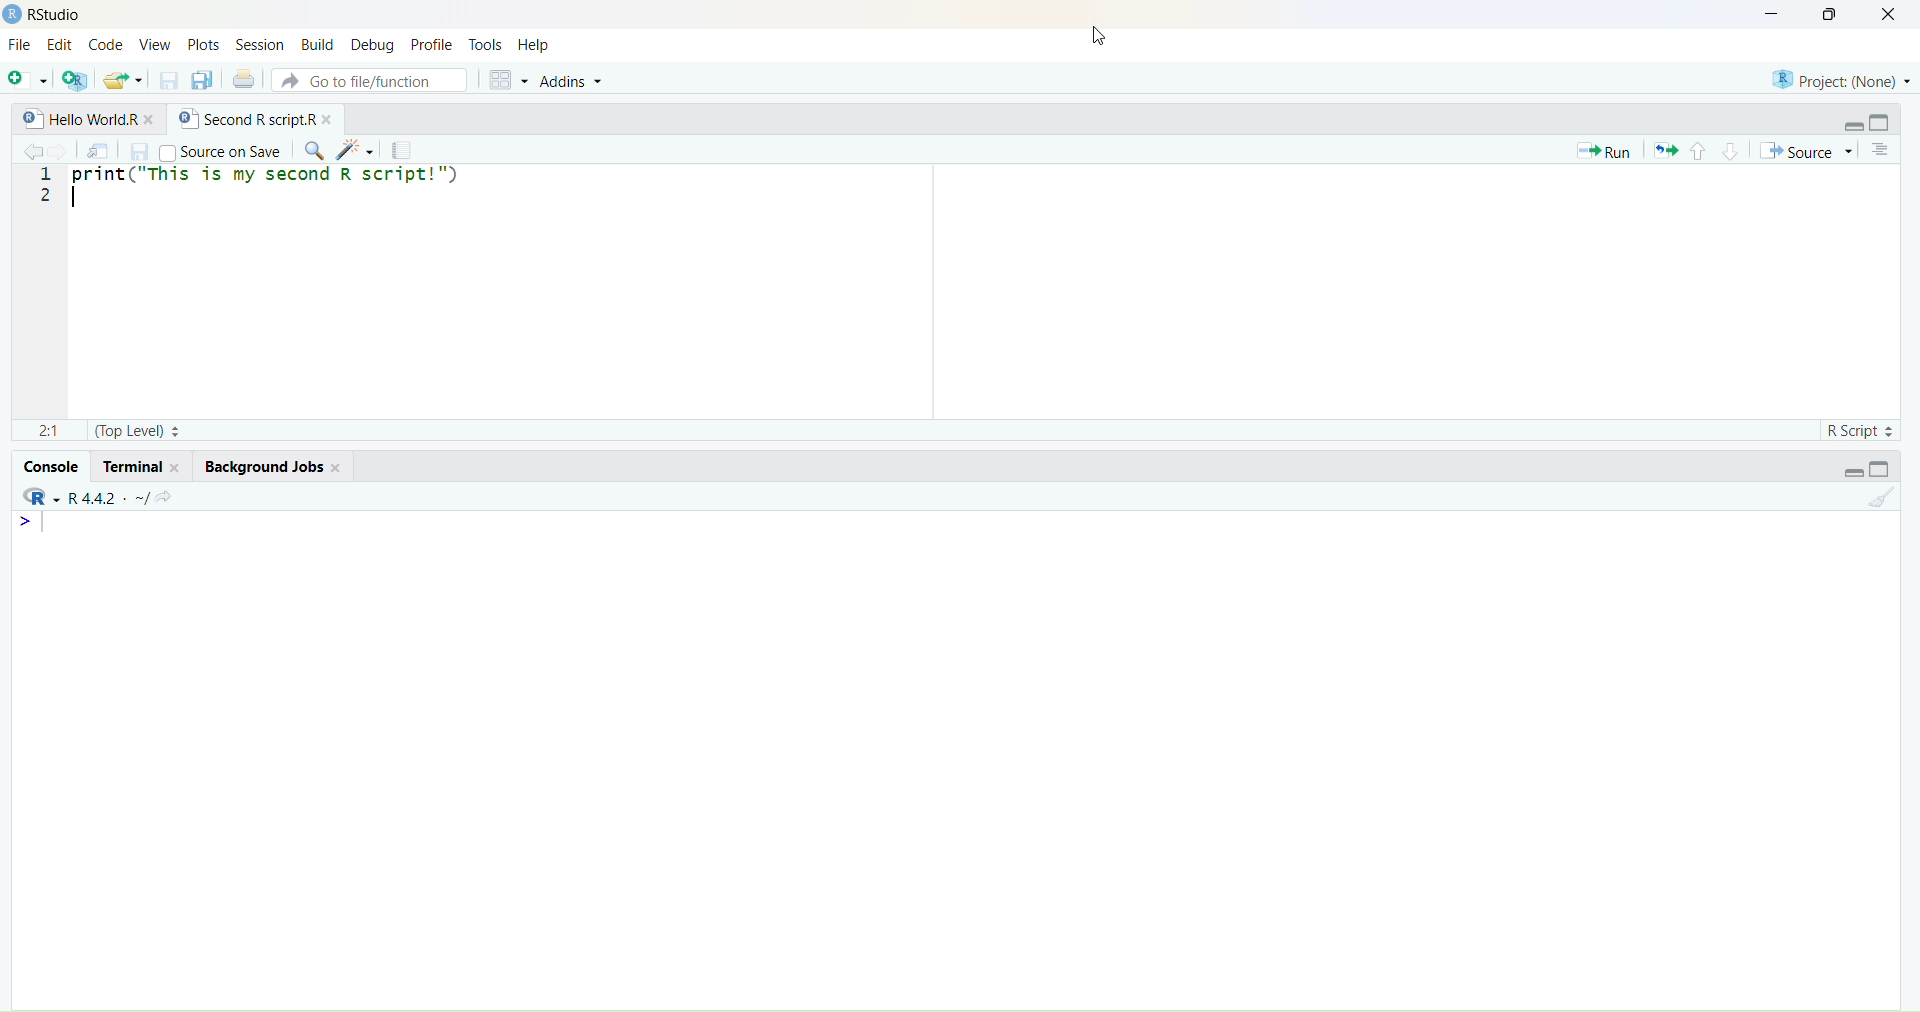 The height and width of the screenshot is (1012, 1920). Describe the element at coordinates (138, 466) in the screenshot. I see `Terminal` at that location.